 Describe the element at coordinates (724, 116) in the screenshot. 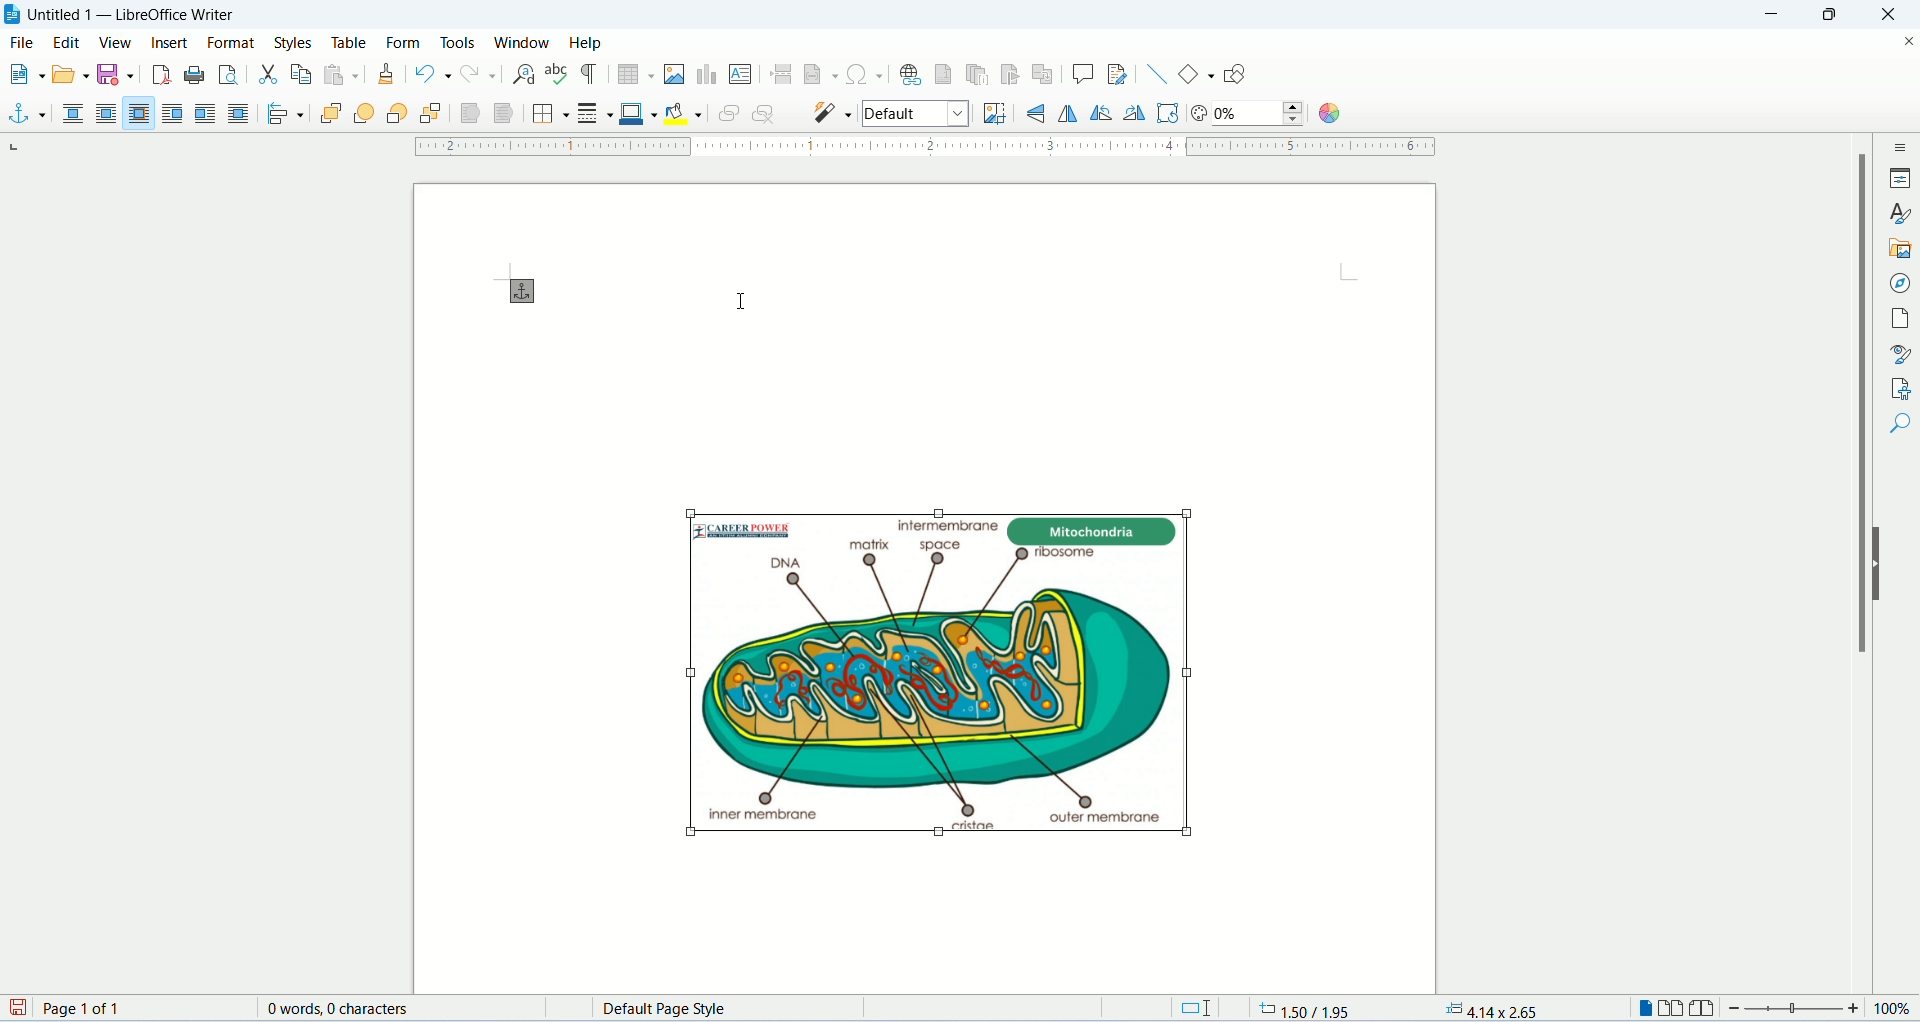

I see `link frames` at that location.